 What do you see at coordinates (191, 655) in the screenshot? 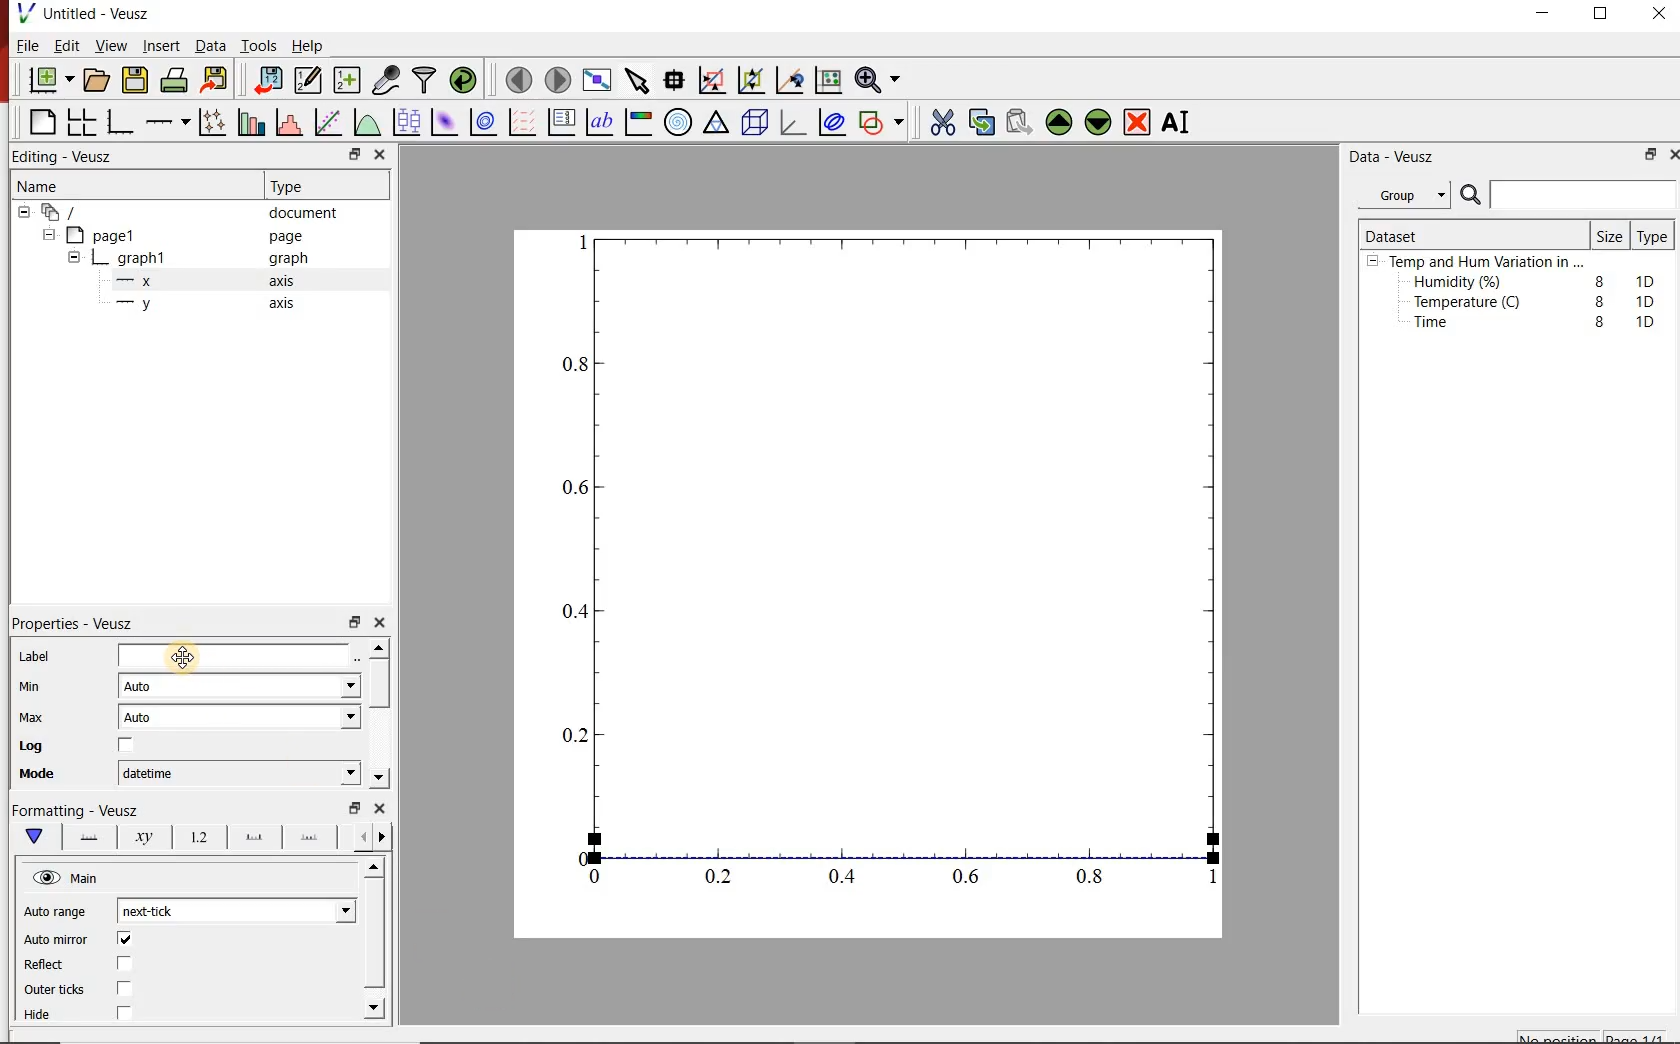
I see `Cursor` at bounding box center [191, 655].